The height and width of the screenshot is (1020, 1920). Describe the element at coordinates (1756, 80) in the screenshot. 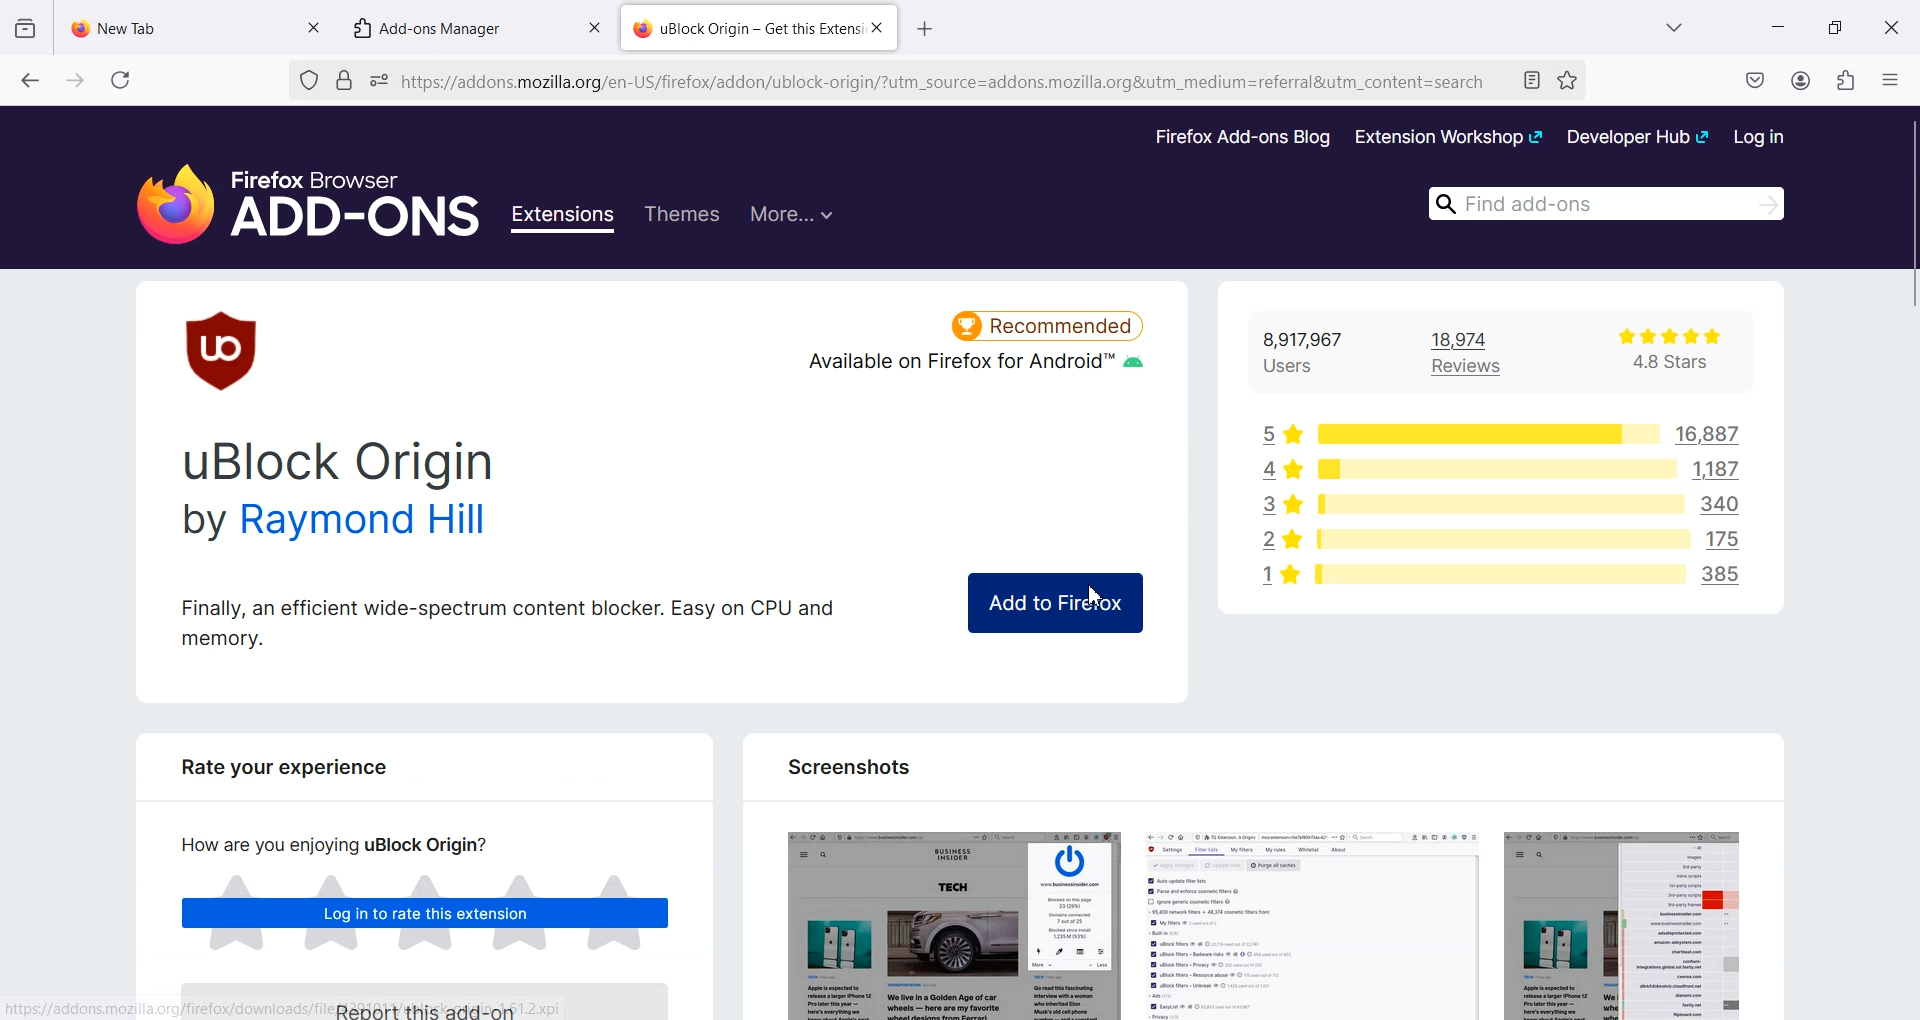

I see `Save to pocket` at that location.